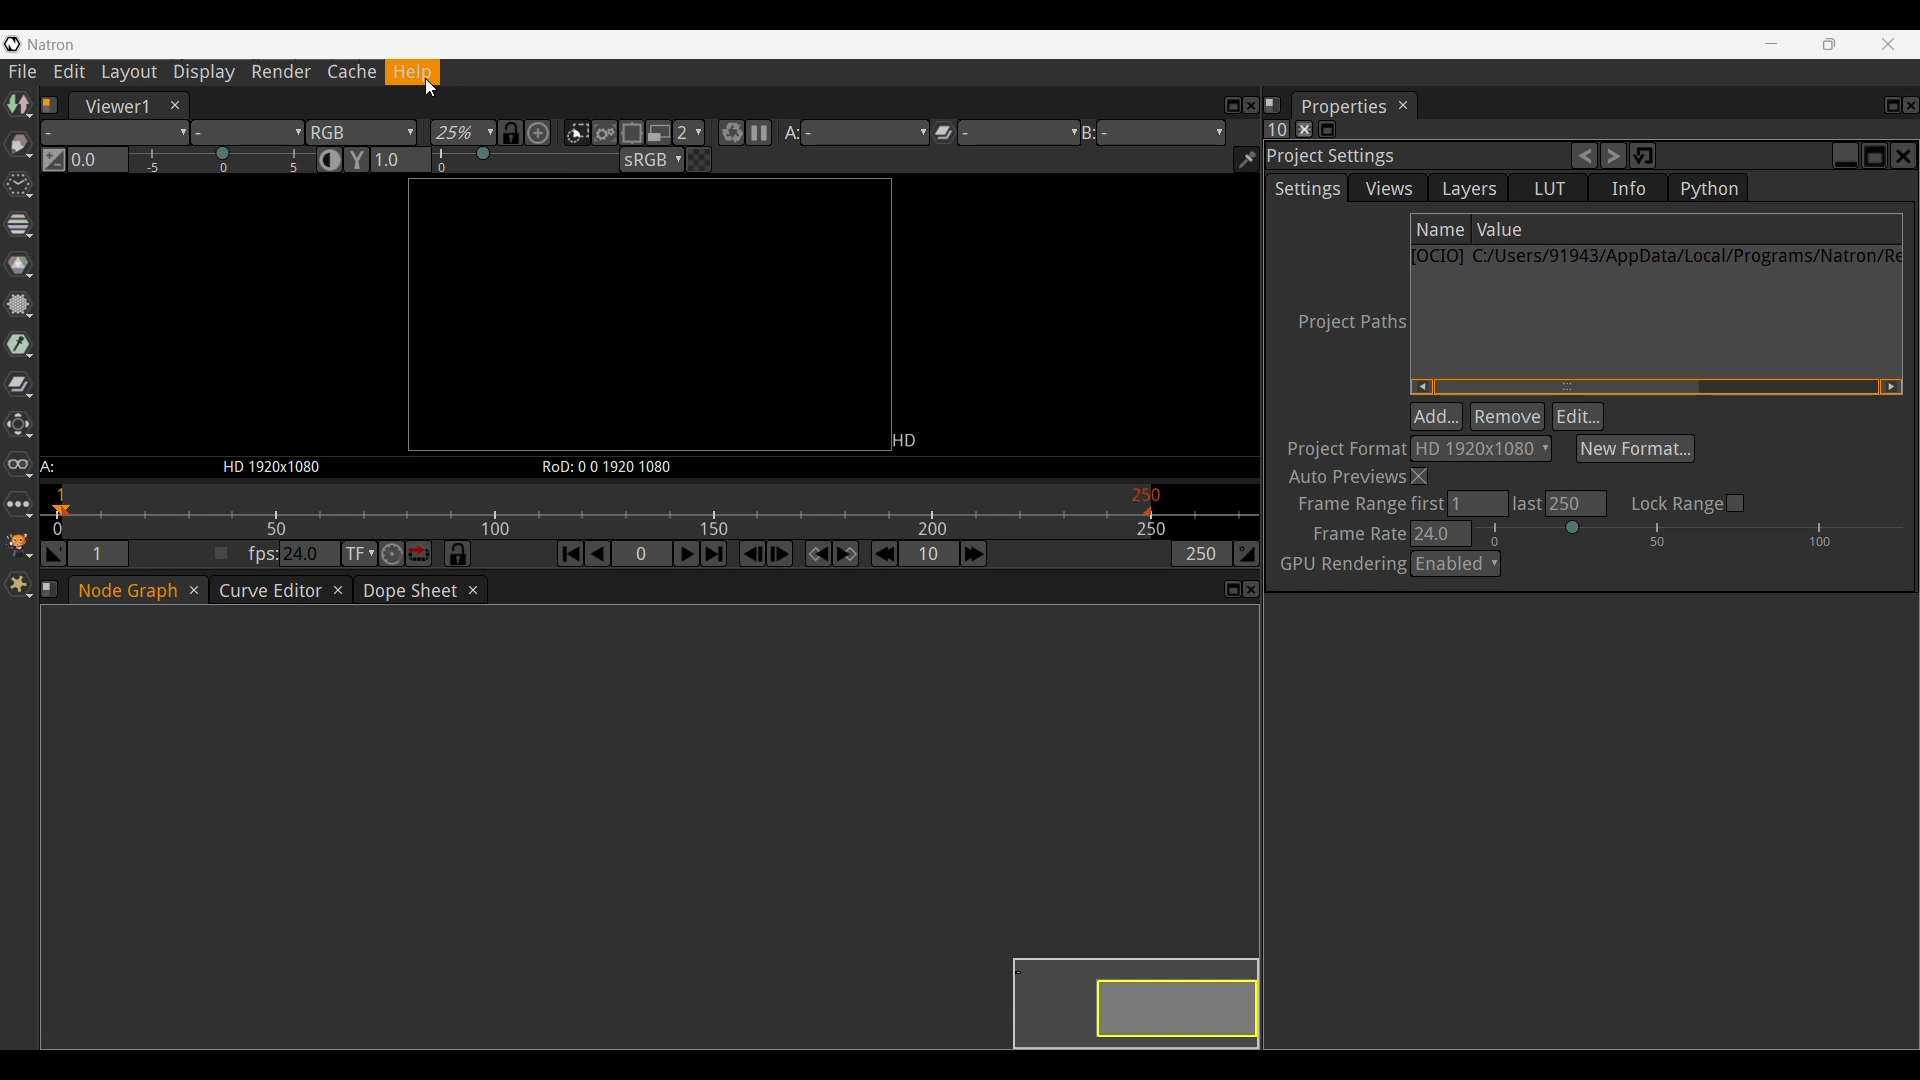 This screenshot has width=1920, height=1080. I want to click on Cache menu, so click(351, 73).